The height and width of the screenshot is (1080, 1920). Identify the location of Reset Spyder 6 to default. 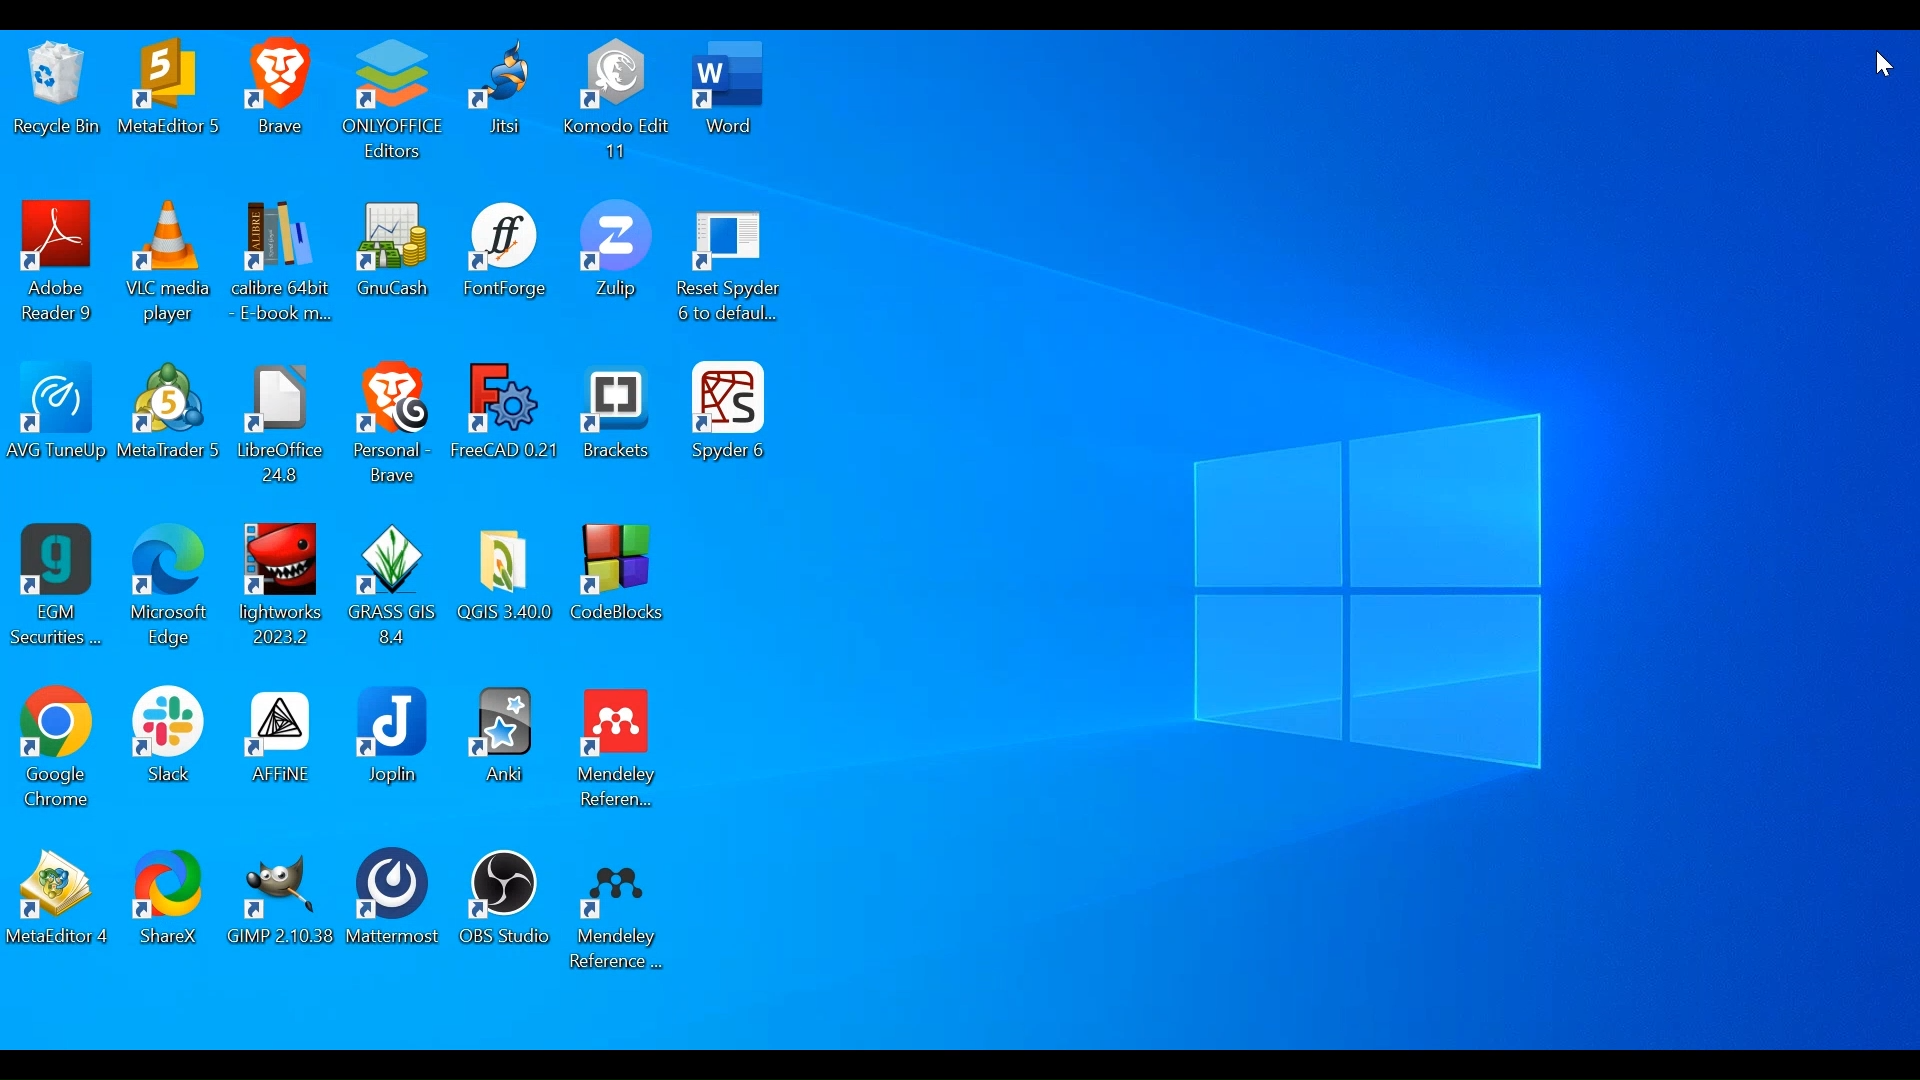
(729, 268).